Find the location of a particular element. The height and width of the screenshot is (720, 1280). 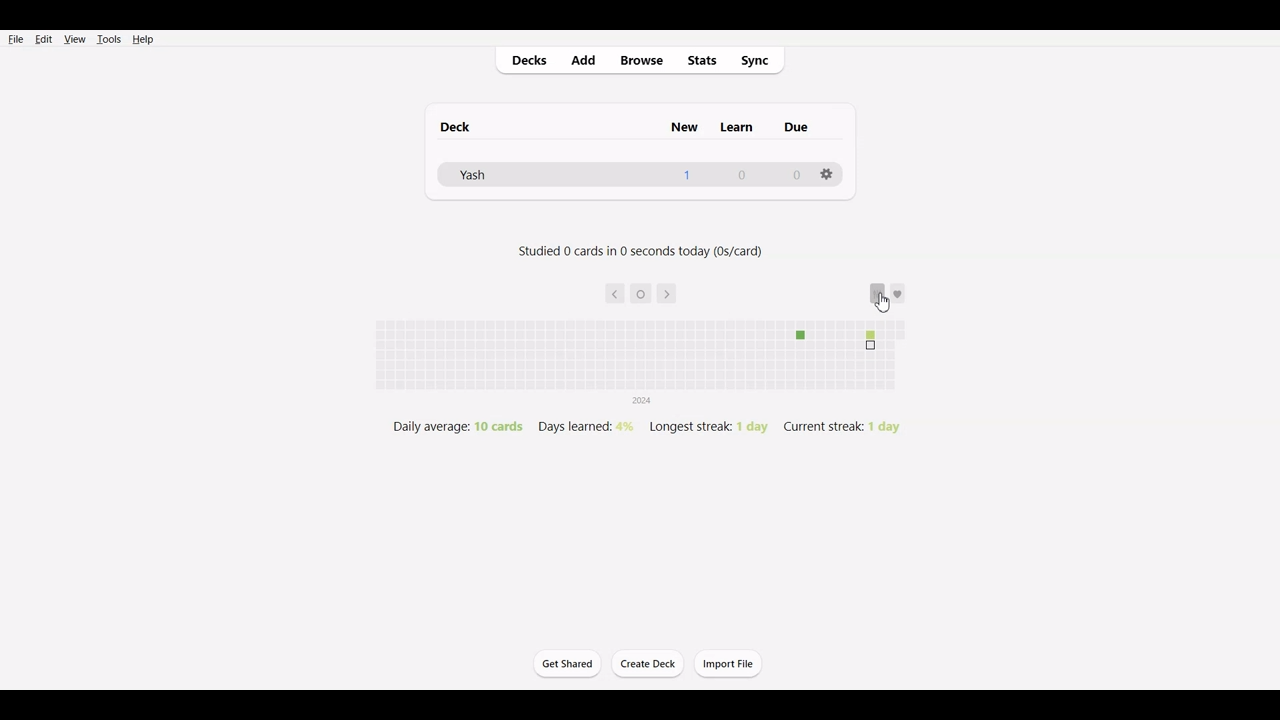

Go Forward is located at coordinates (666, 294).